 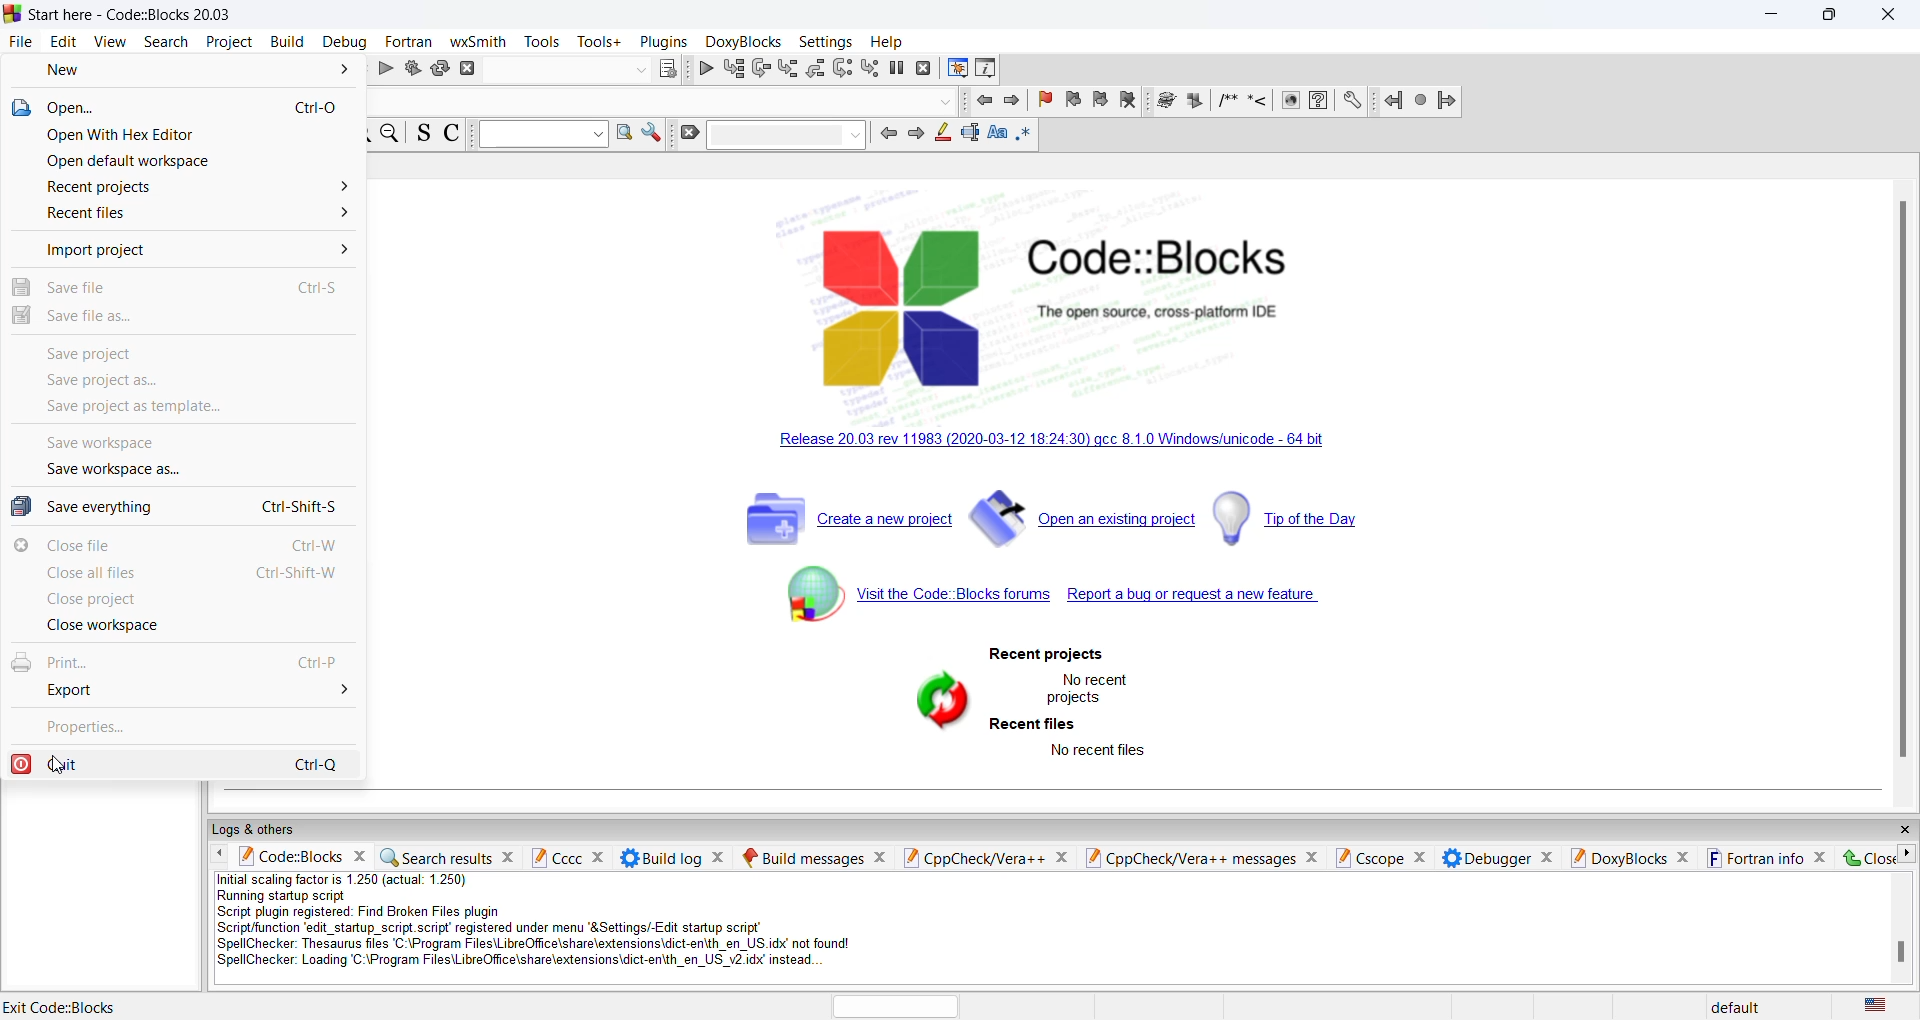 What do you see at coordinates (1088, 296) in the screenshot?
I see `code block logo` at bounding box center [1088, 296].